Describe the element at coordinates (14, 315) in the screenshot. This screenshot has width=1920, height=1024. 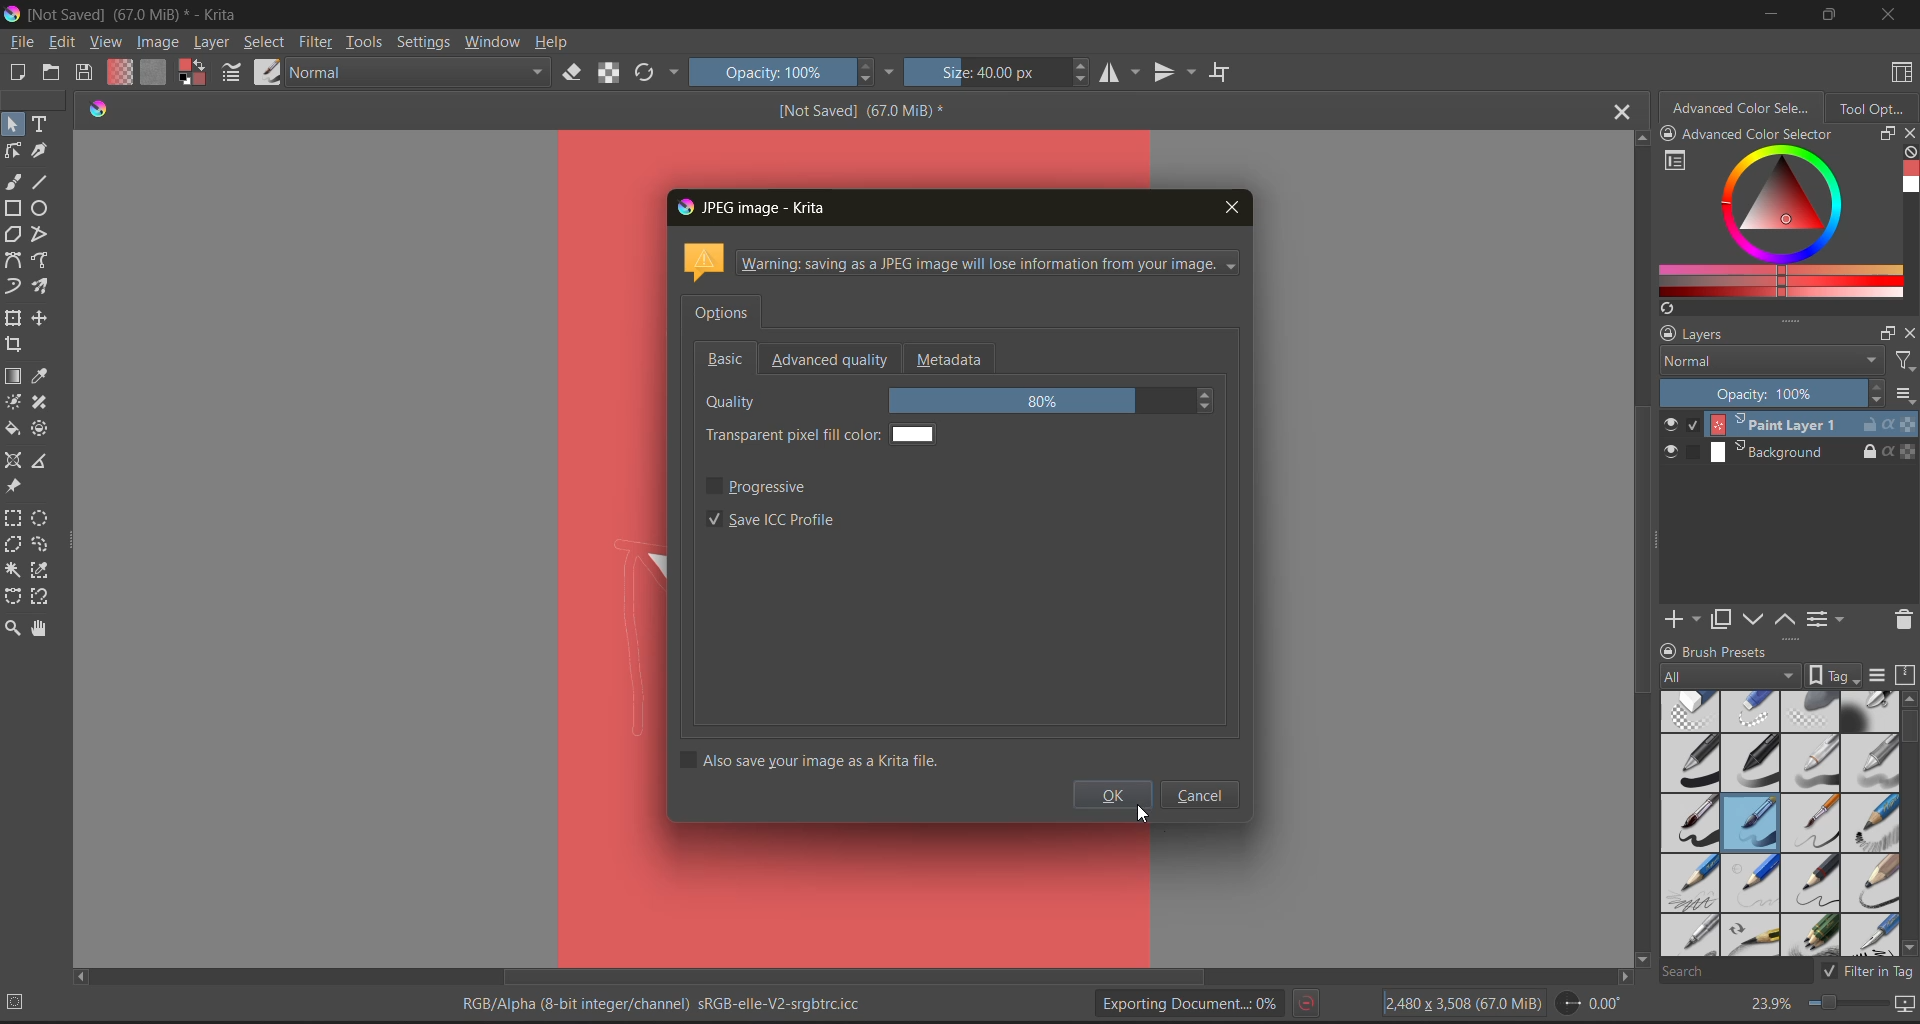
I see `tools` at that location.